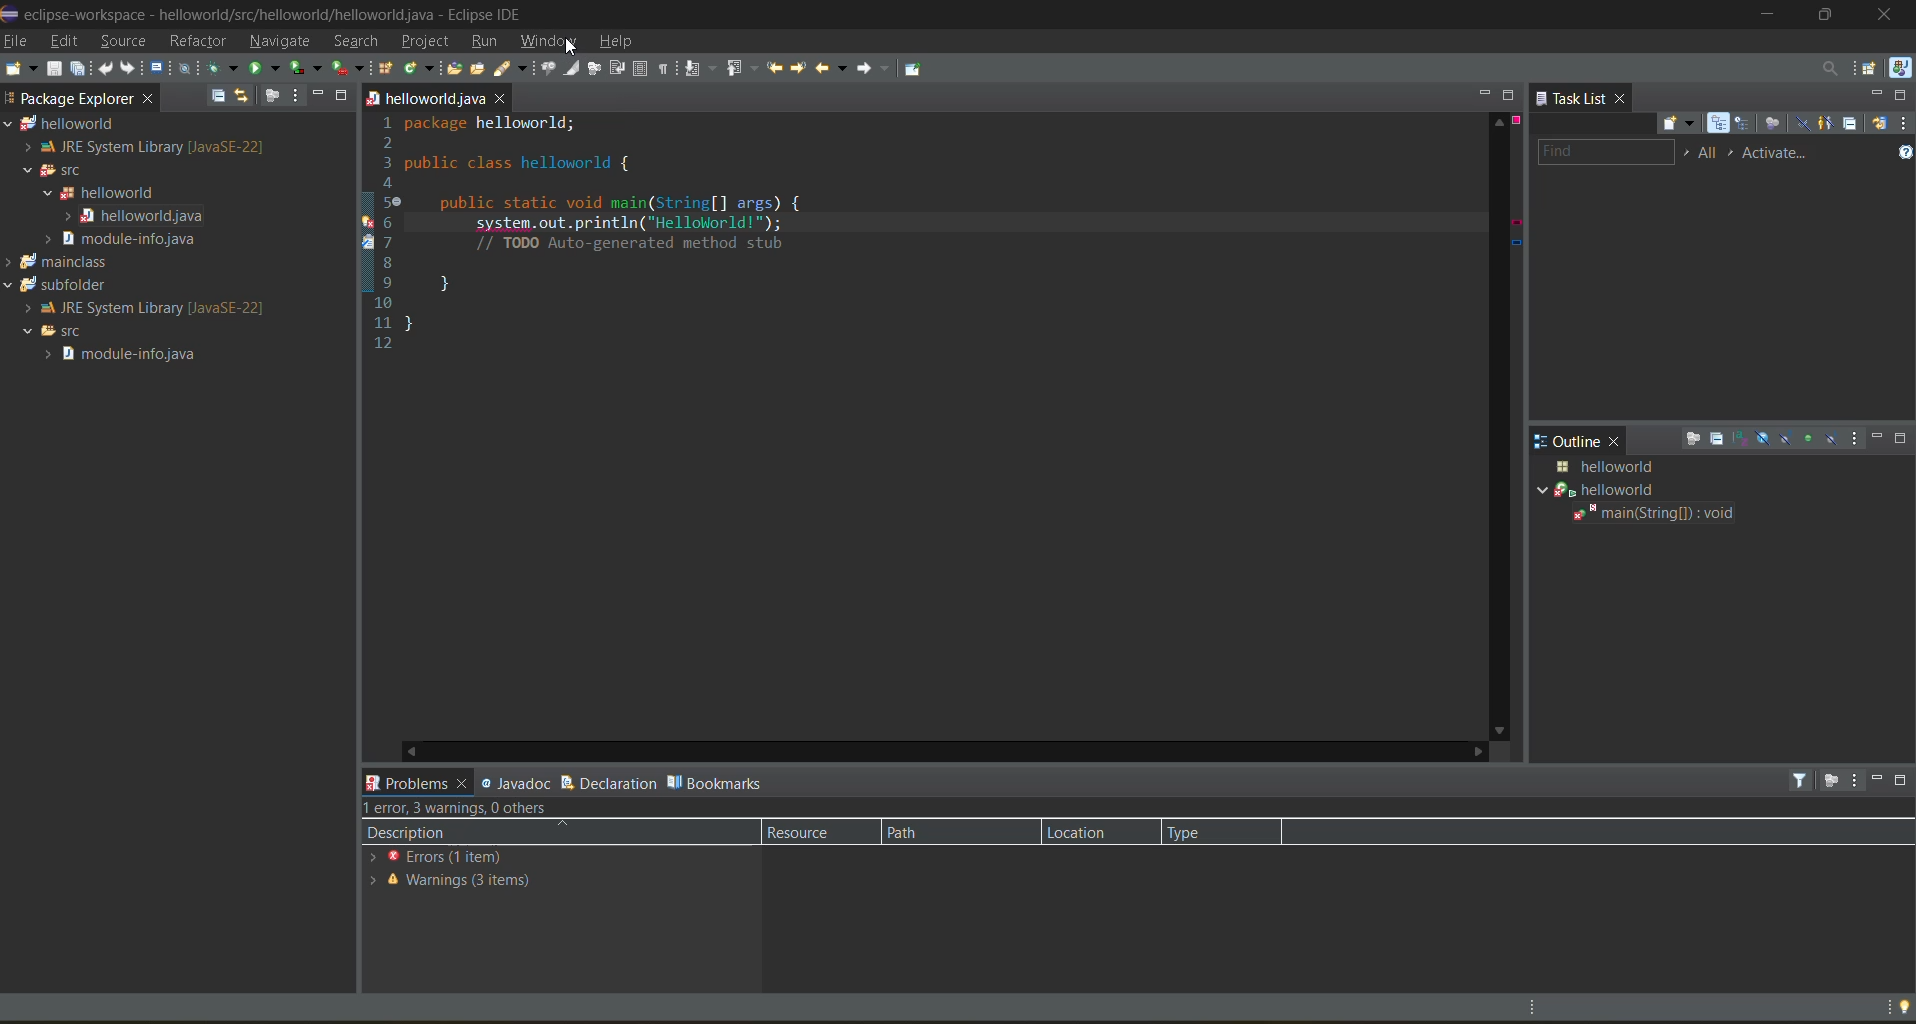 This screenshot has height=1024, width=1916. What do you see at coordinates (1511, 95) in the screenshot?
I see `maximize` at bounding box center [1511, 95].